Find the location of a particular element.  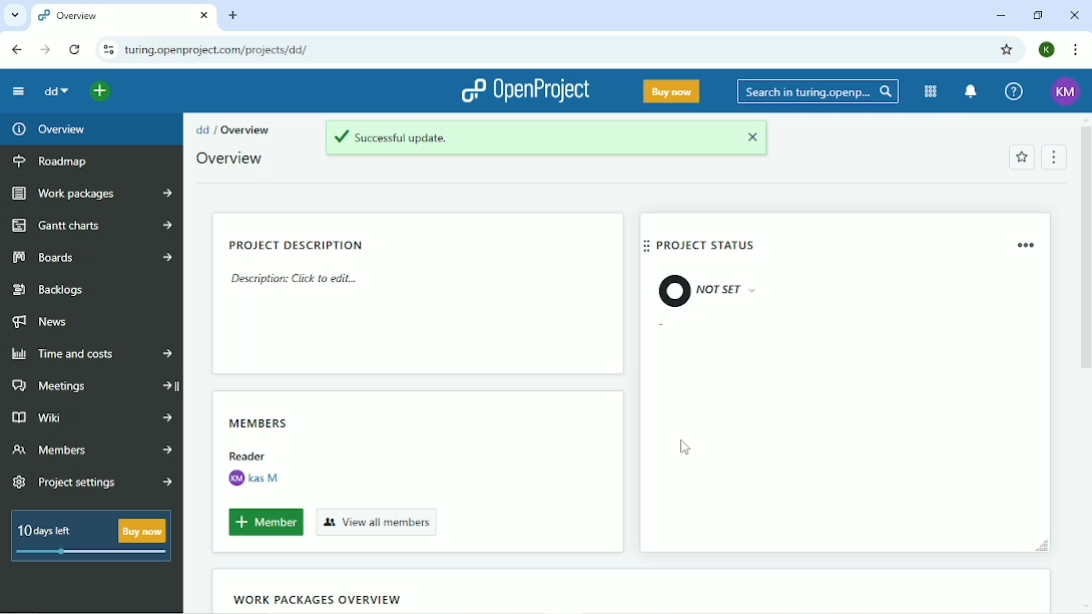

Wiki is located at coordinates (92, 416).